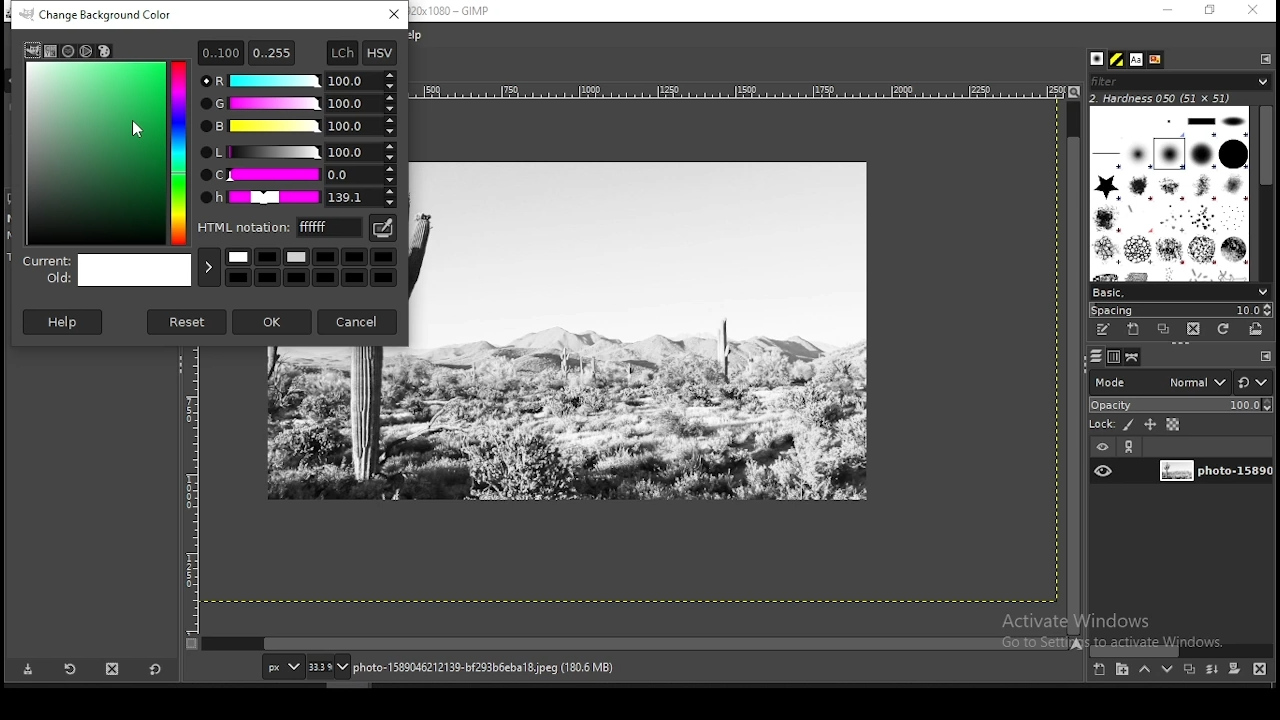  Describe the element at coordinates (1134, 357) in the screenshot. I see `paths` at that location.